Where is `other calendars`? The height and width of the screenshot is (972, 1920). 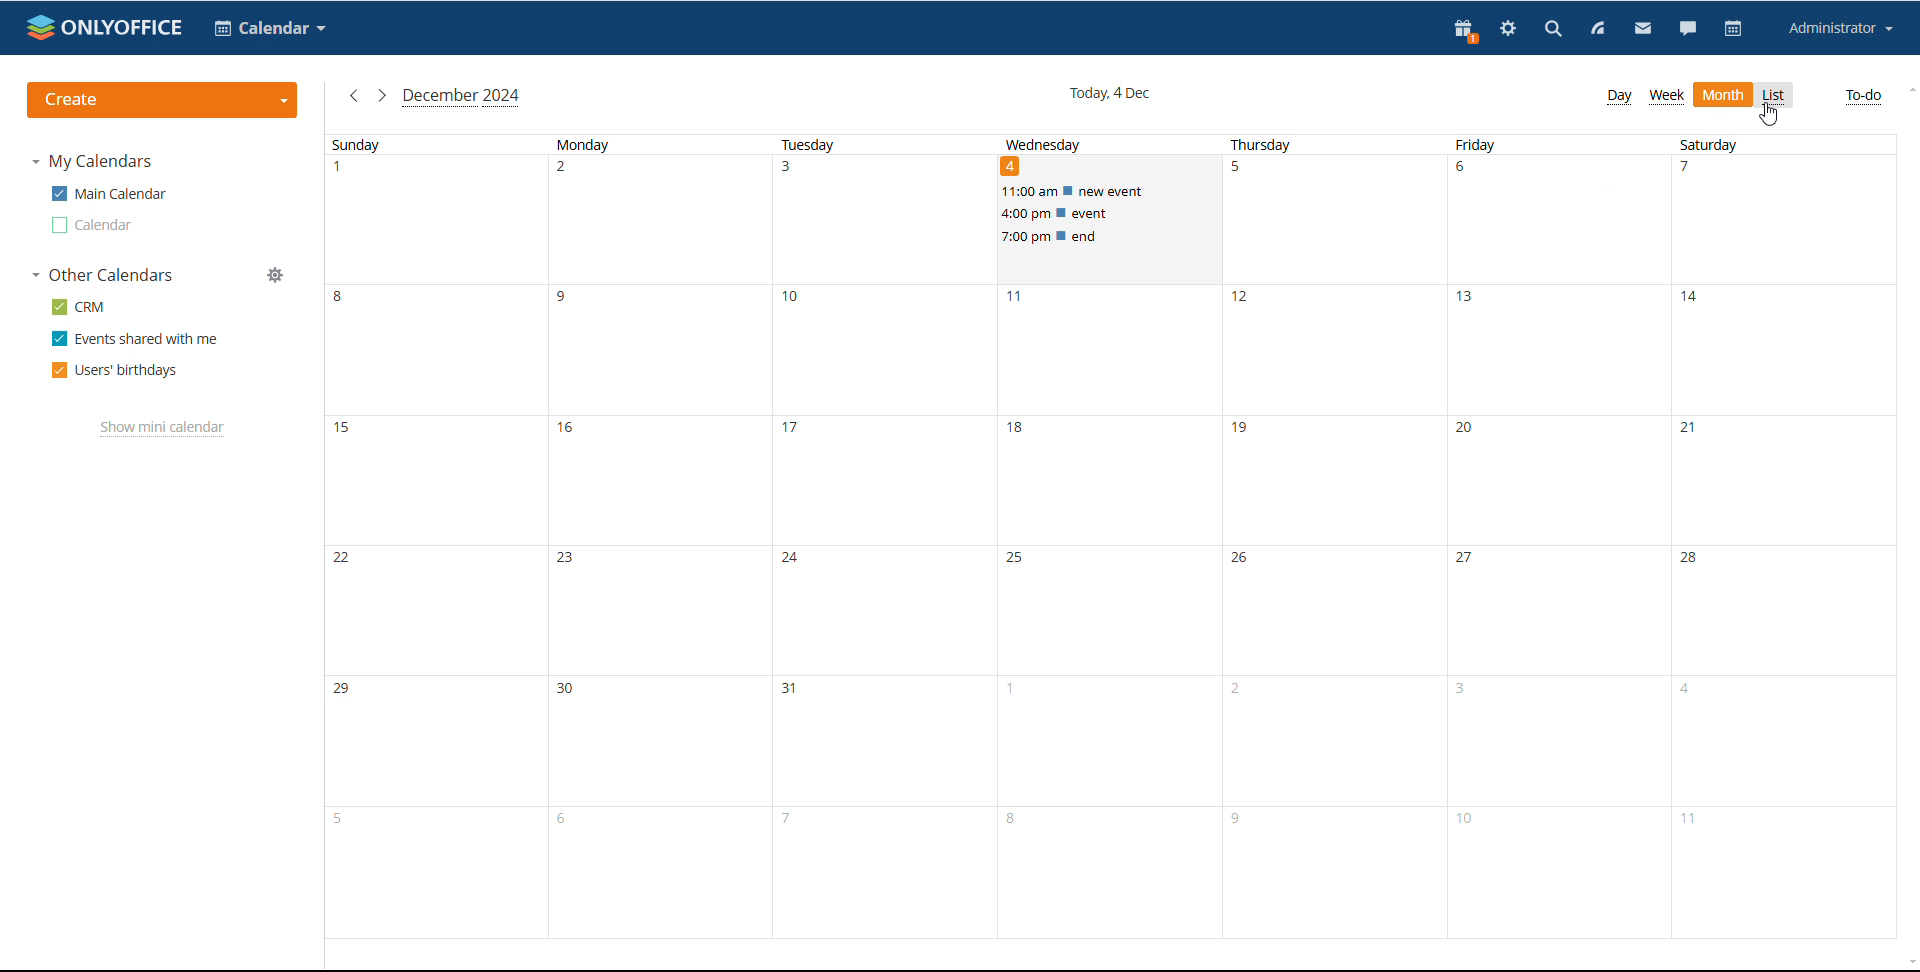 other calendars is located at coordinates (103, 275).